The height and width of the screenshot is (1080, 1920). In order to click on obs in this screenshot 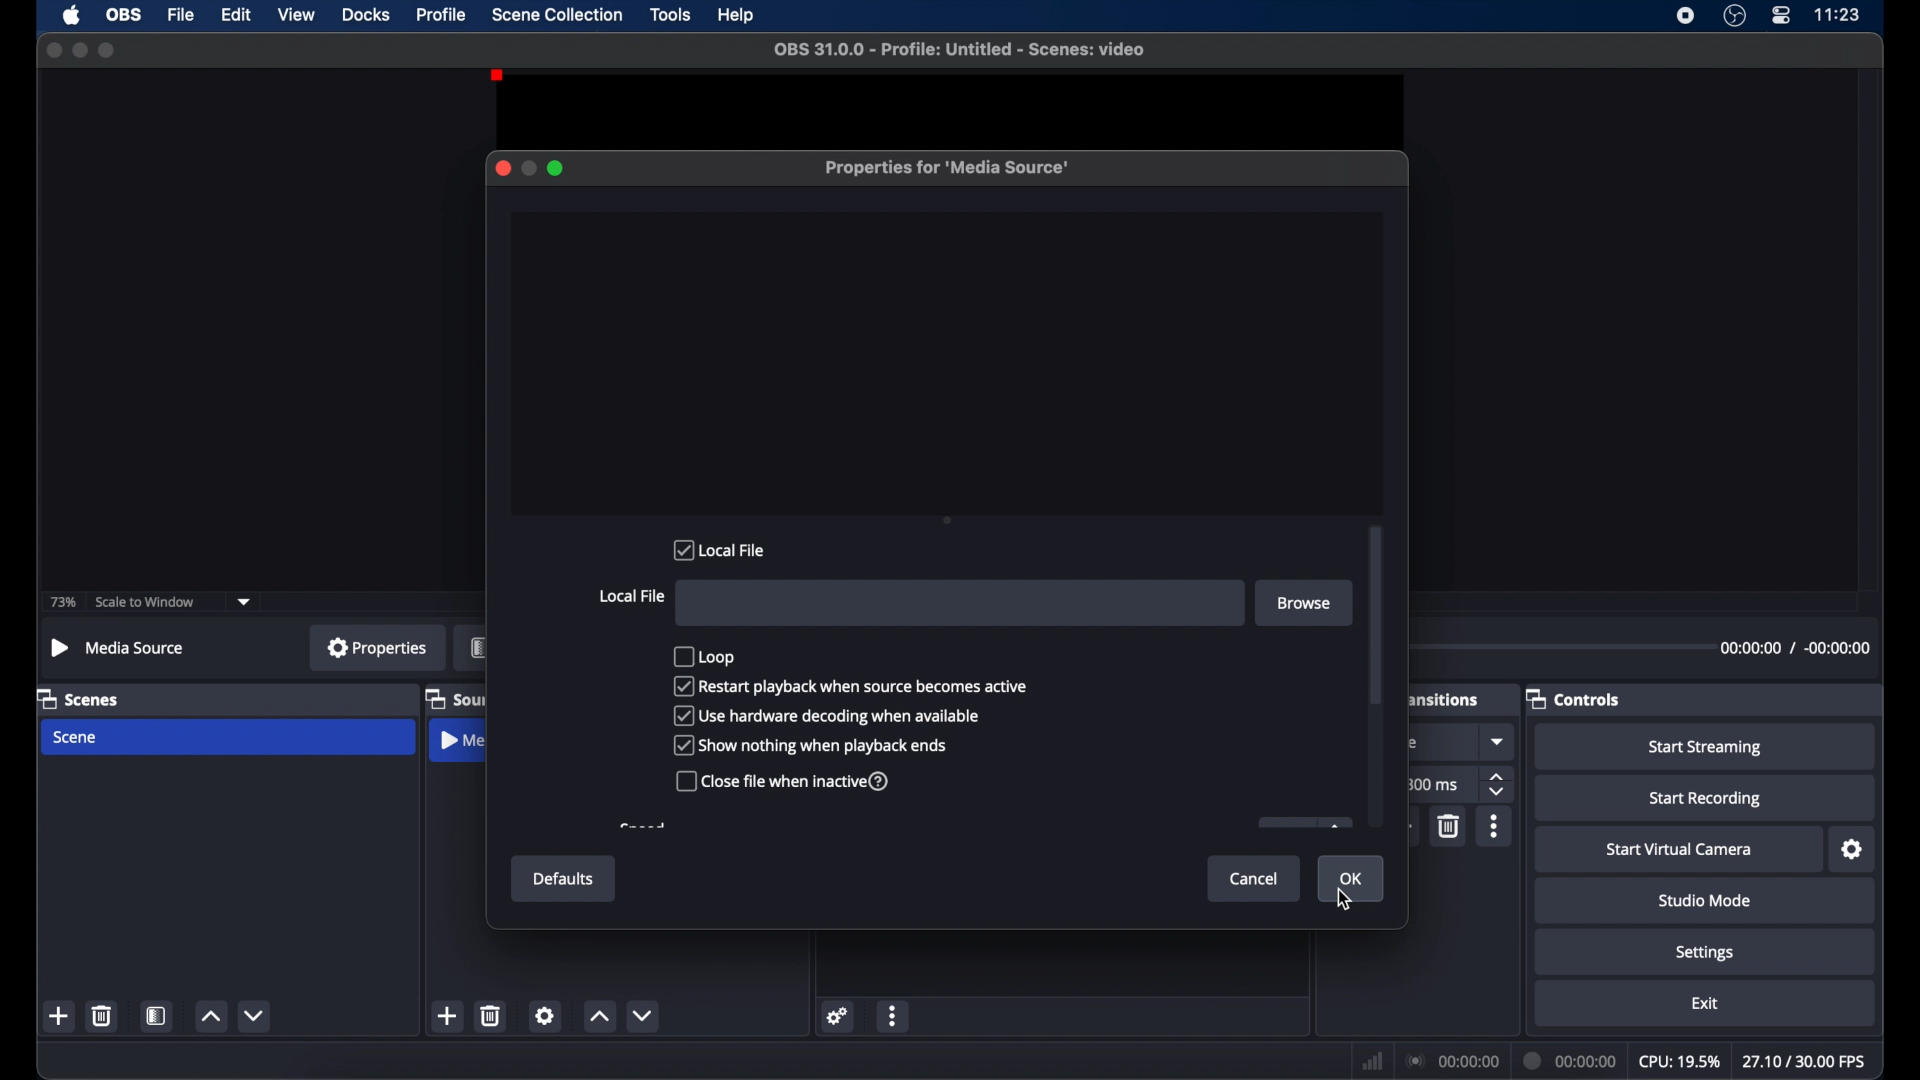, I will do `click(126, 14)`.